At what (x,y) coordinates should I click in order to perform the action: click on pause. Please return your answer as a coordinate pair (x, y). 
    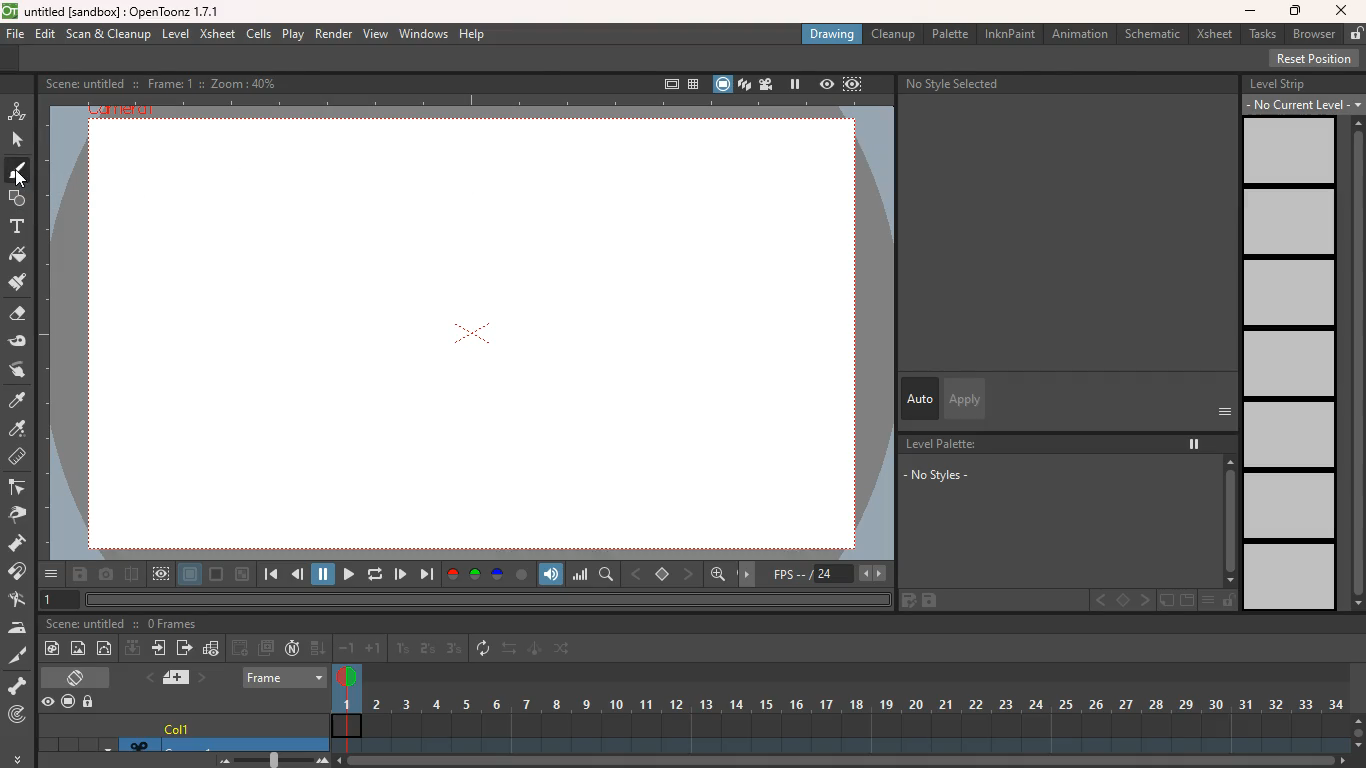
    Looking at the image, I should click on (324, 573).